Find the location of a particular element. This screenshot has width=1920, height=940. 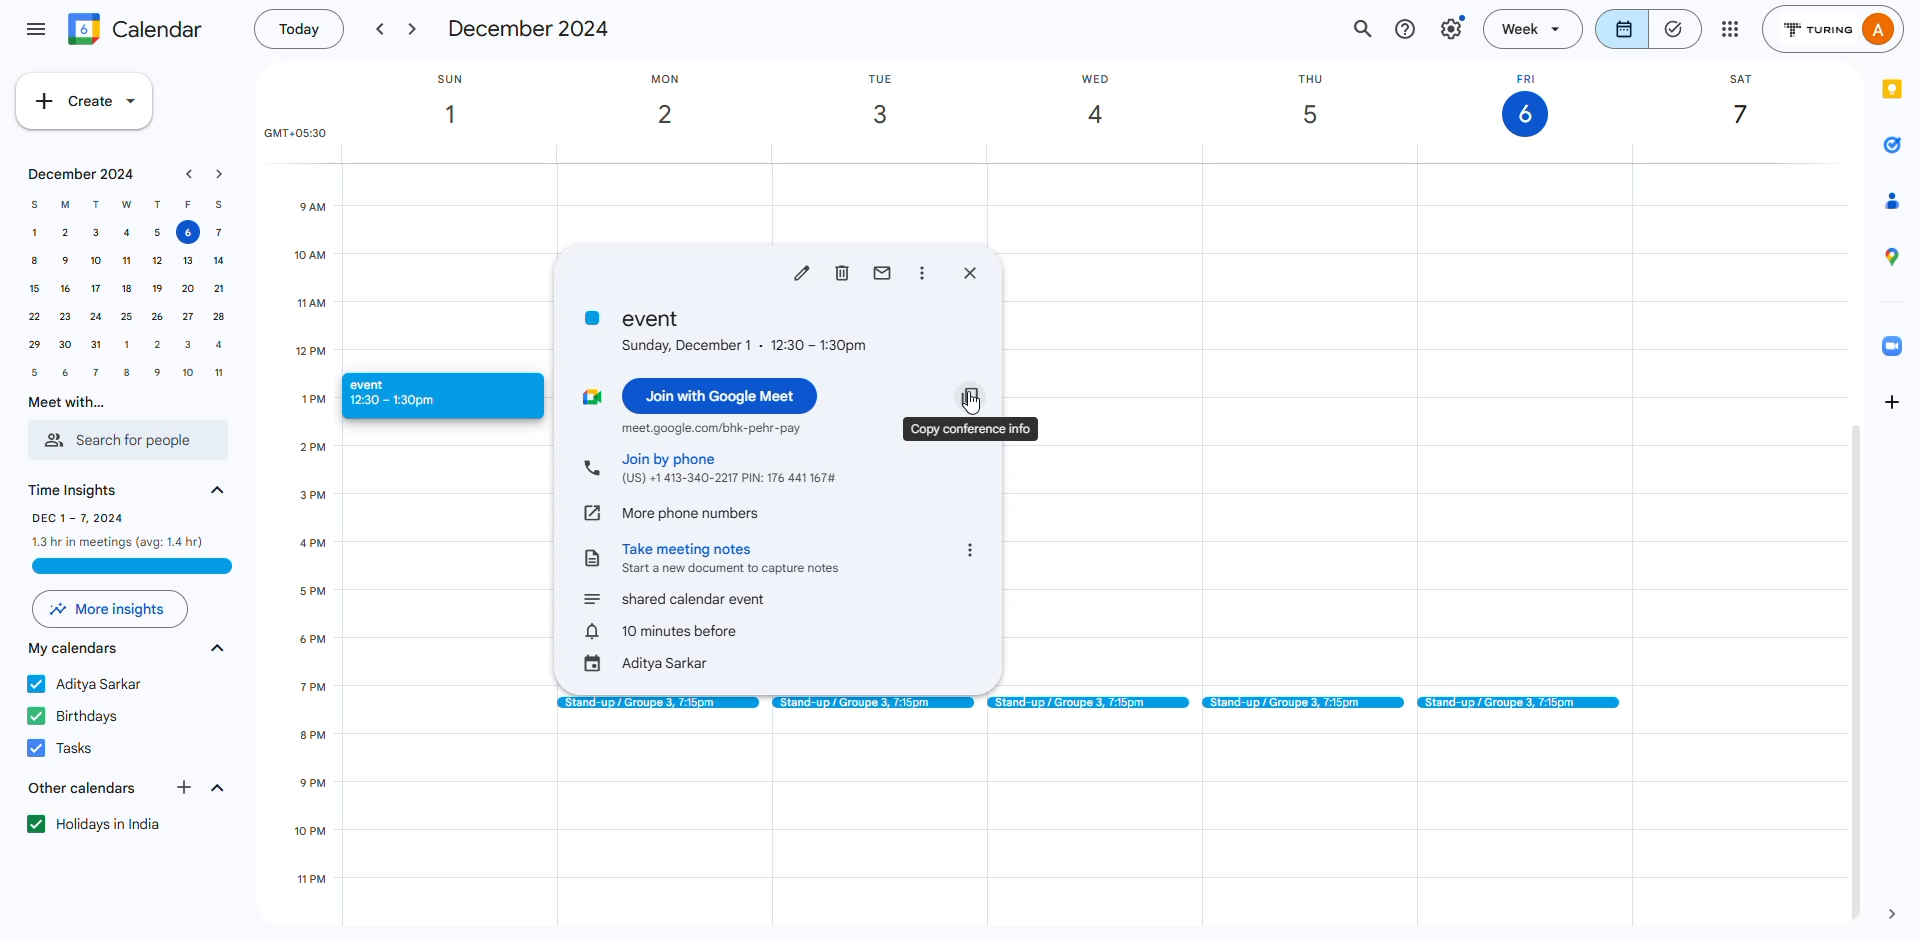

1 is located at coordinates (36, 233).